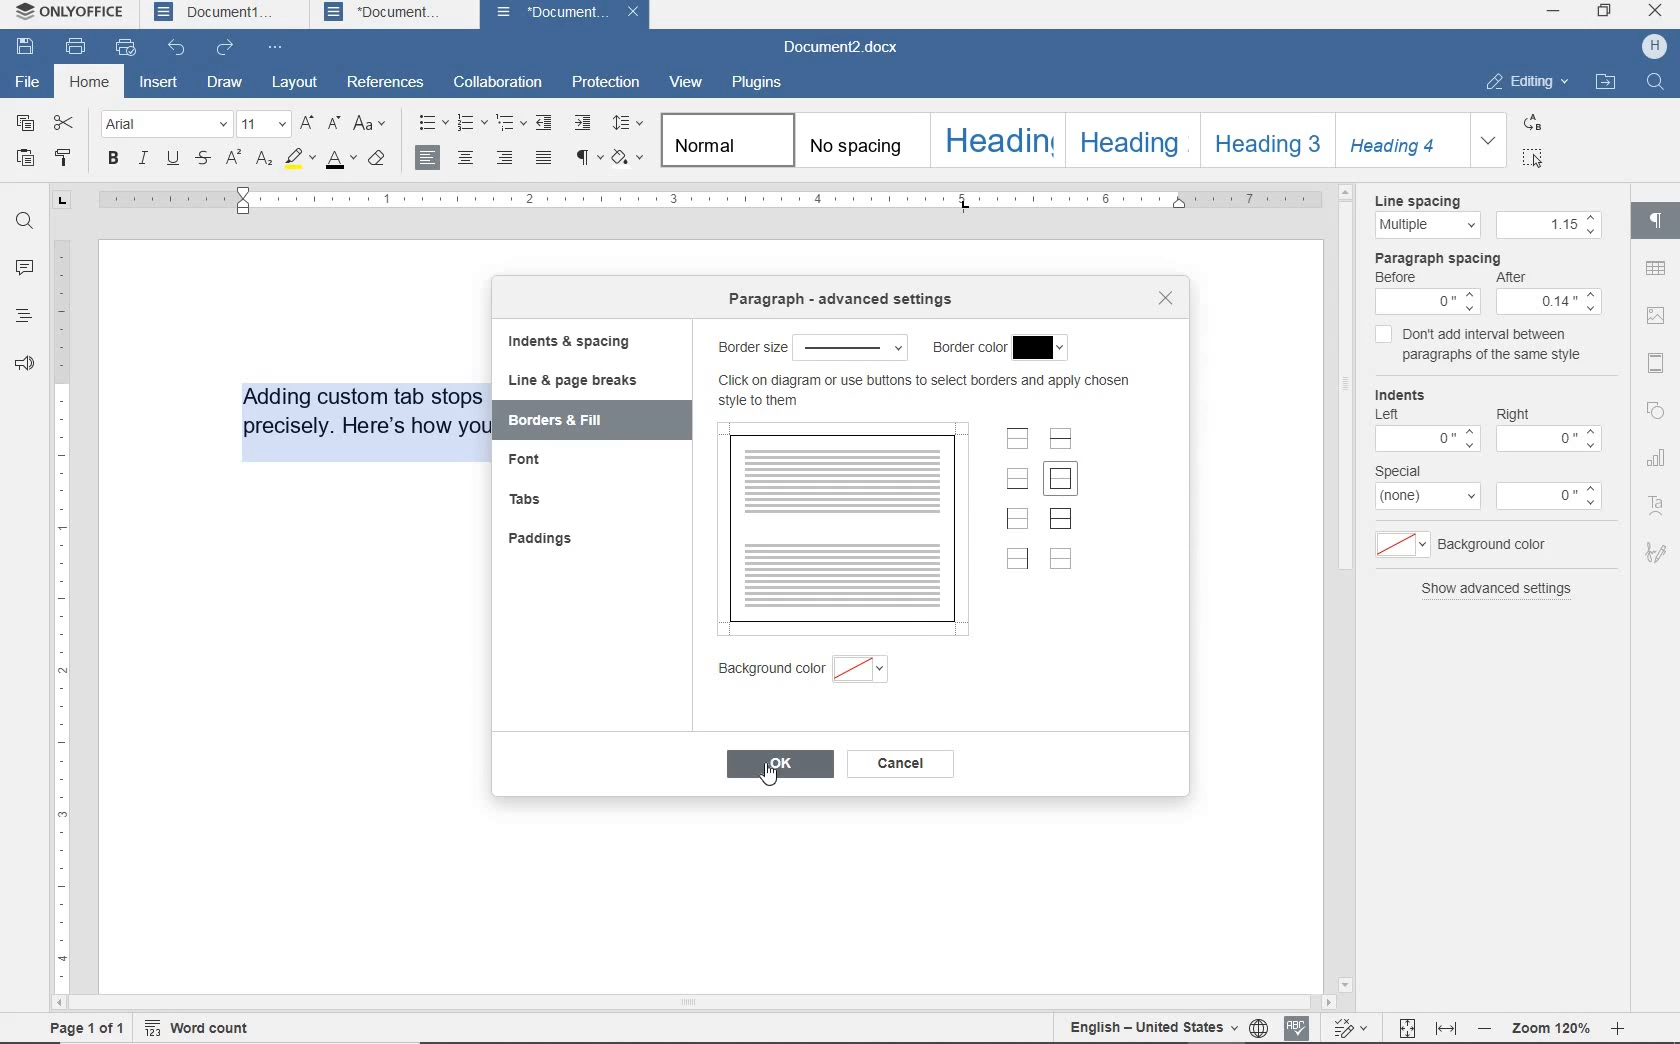 This screenshot has width=1680, height=1044. What do you see at coordinates (1299, 1026) in the screenshot?
I see `spelling check` at bounding box center [1299, 1026].